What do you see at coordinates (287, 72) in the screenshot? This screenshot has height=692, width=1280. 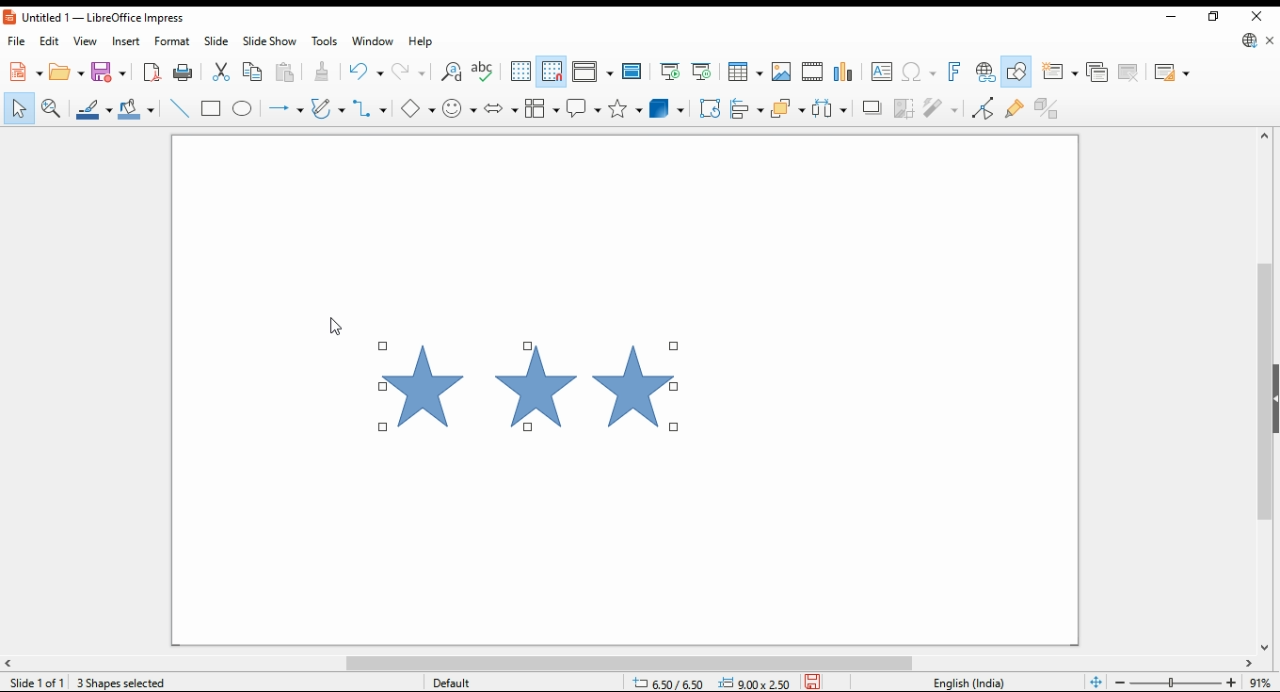 I see `paste` at bounding box center [287, 72].